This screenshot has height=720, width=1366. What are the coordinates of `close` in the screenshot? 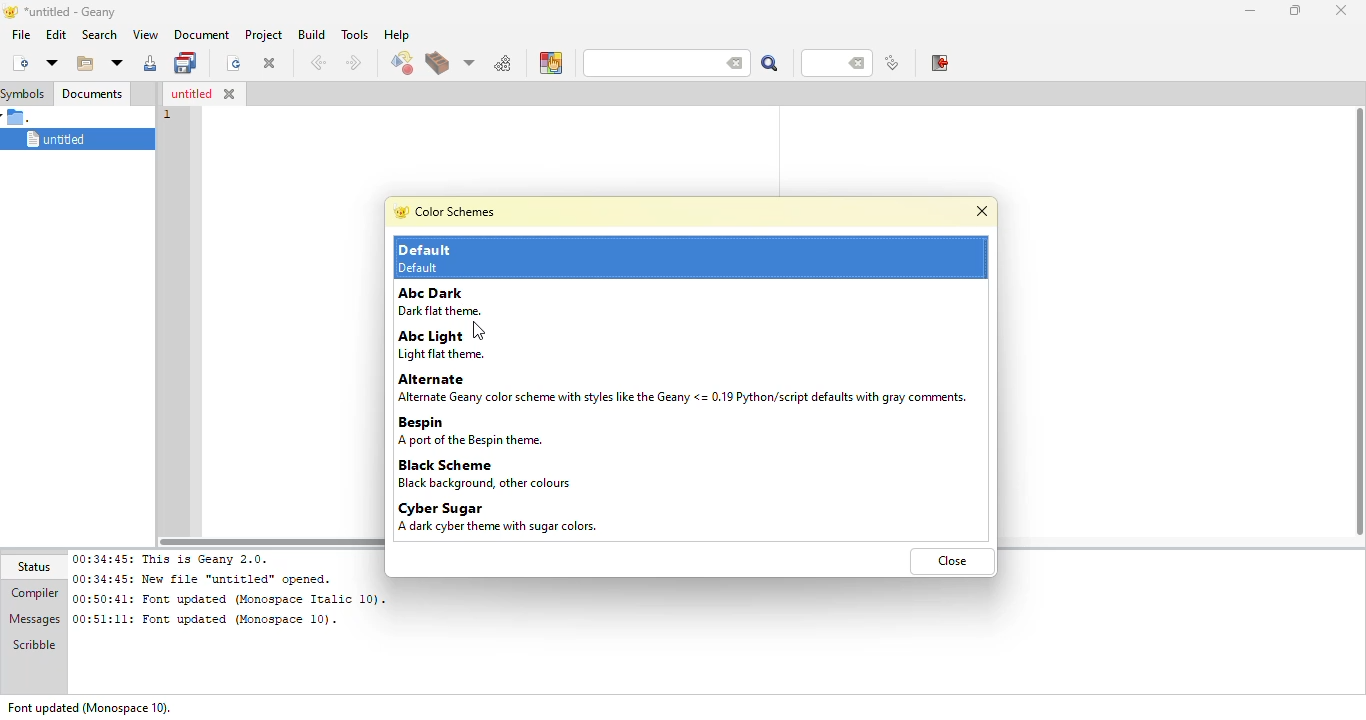 It's located at (269, 64).